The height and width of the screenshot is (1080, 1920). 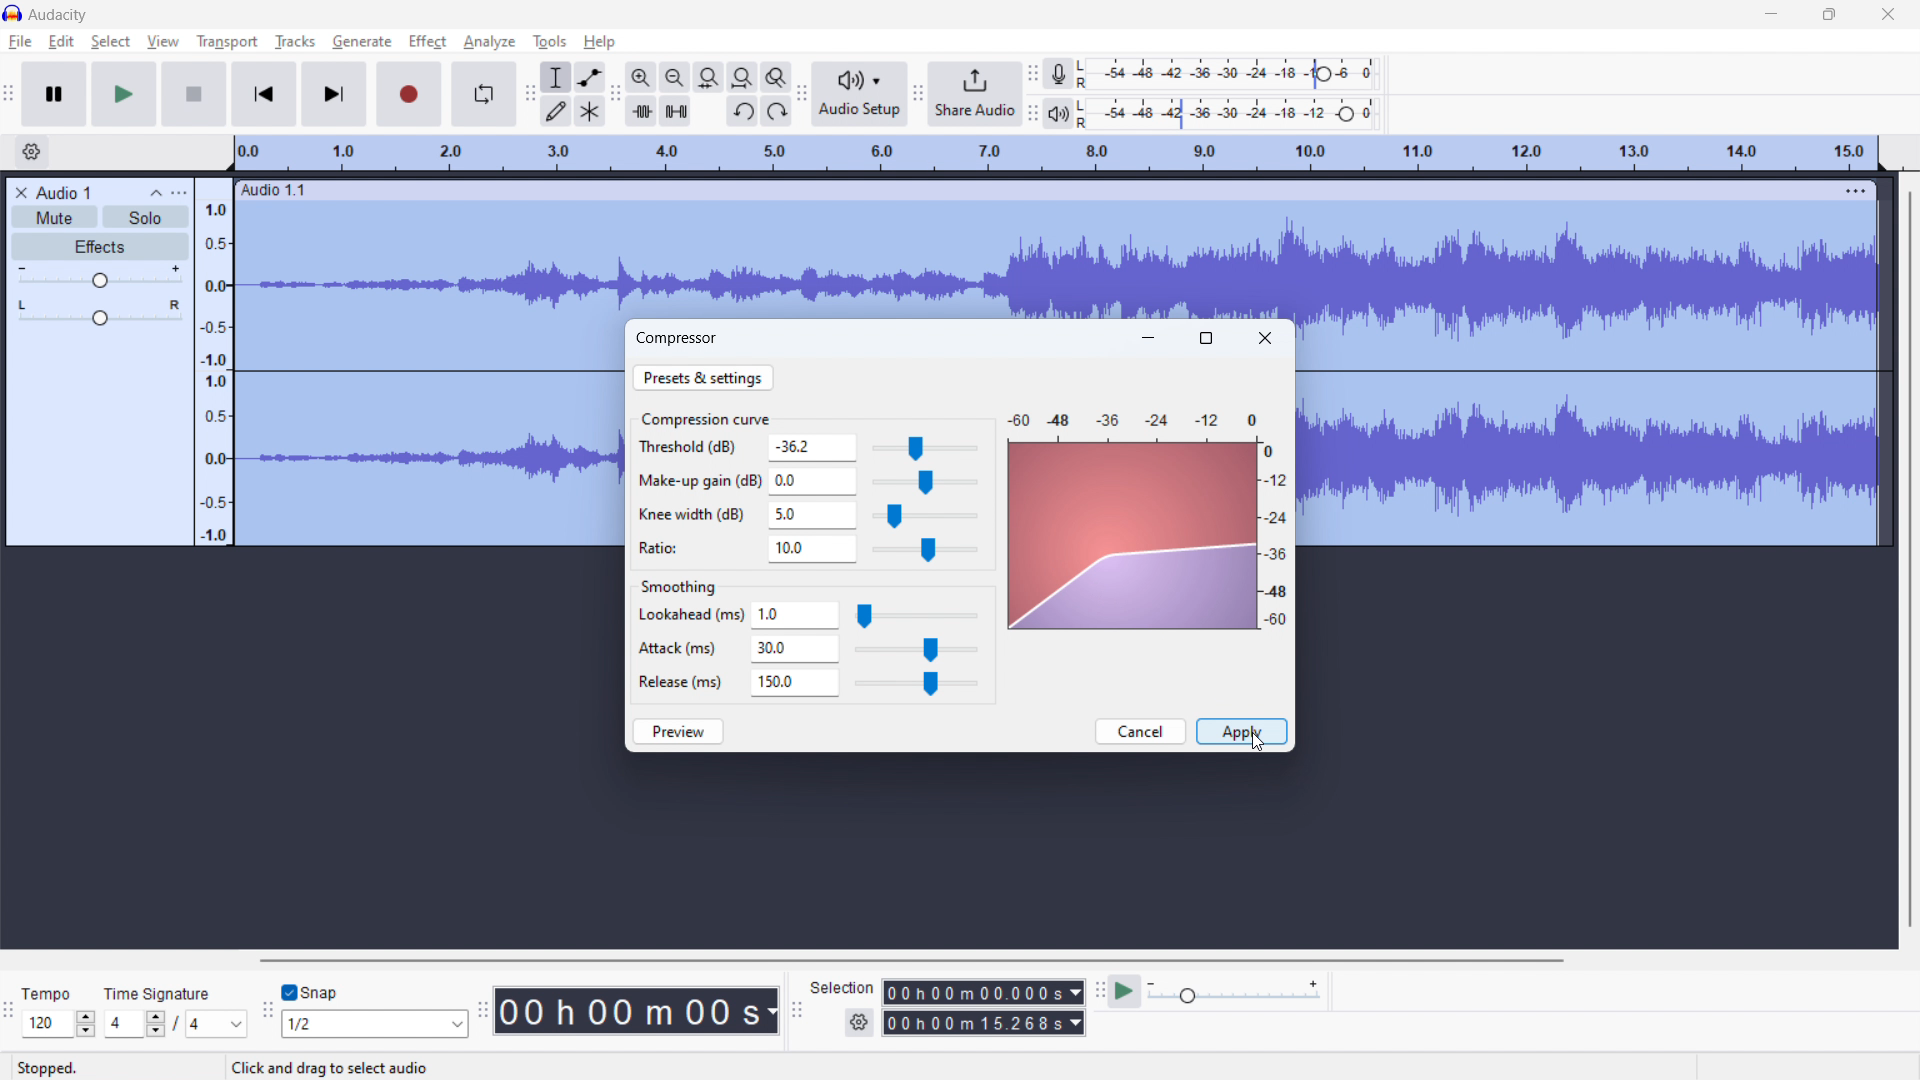 I want to click on  Make-up gain (dB), so click(x=698, y=478).